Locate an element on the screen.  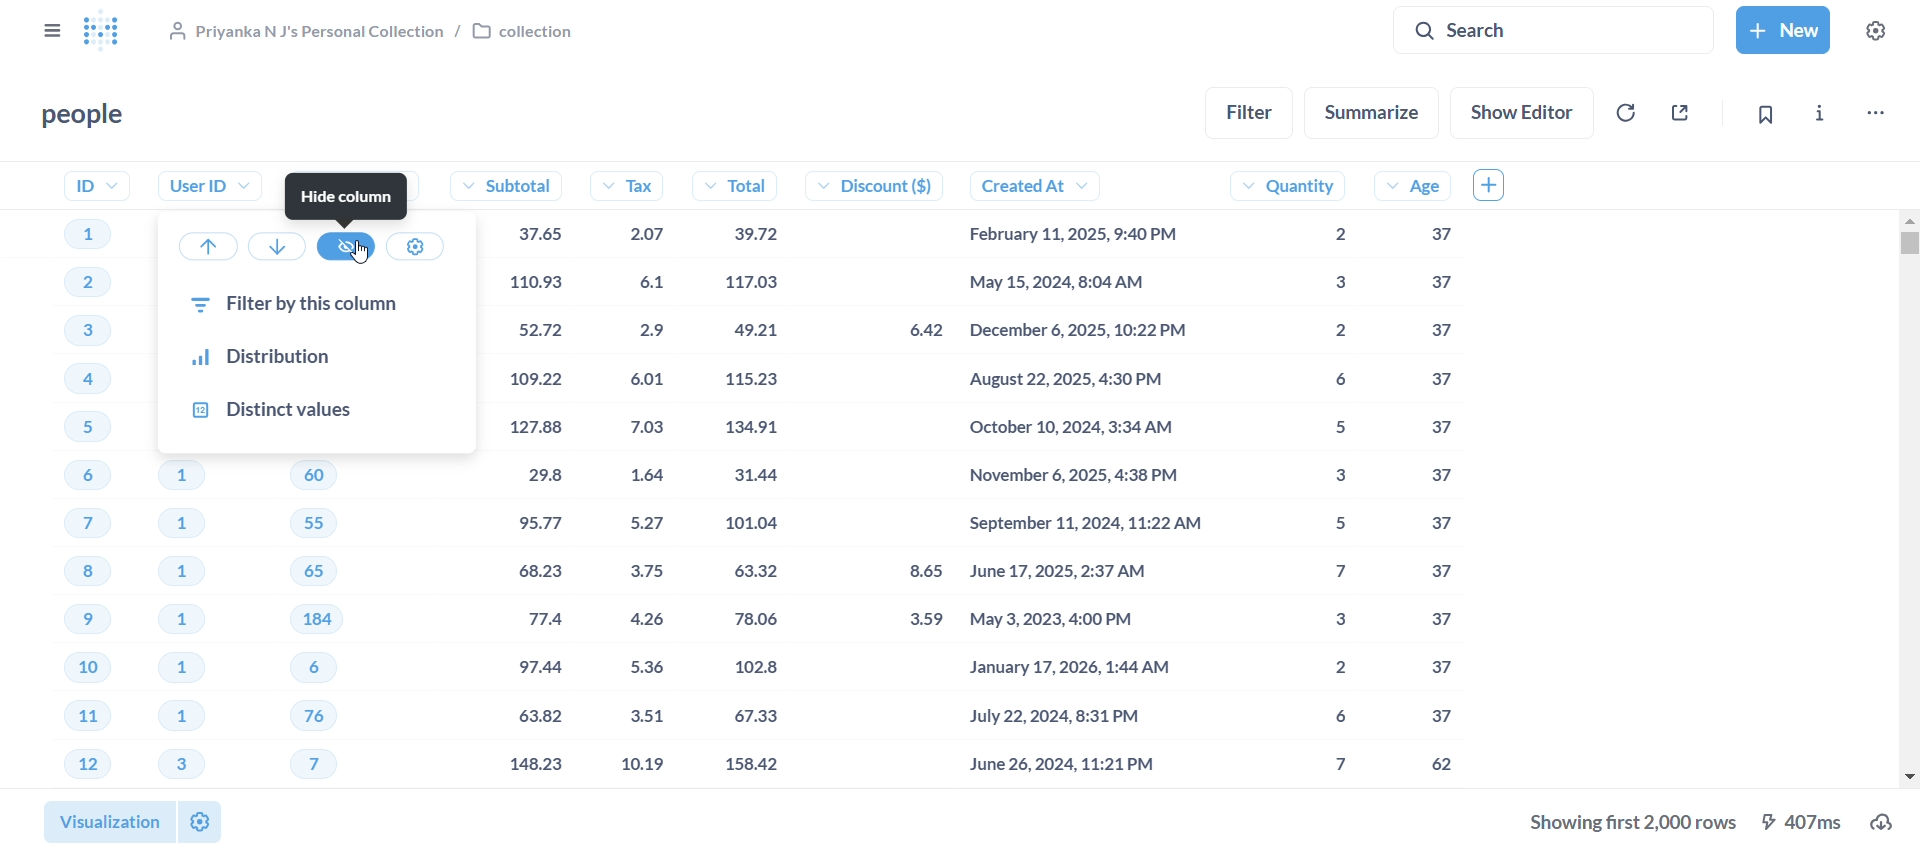
discount is located at coordinates (888, 475).